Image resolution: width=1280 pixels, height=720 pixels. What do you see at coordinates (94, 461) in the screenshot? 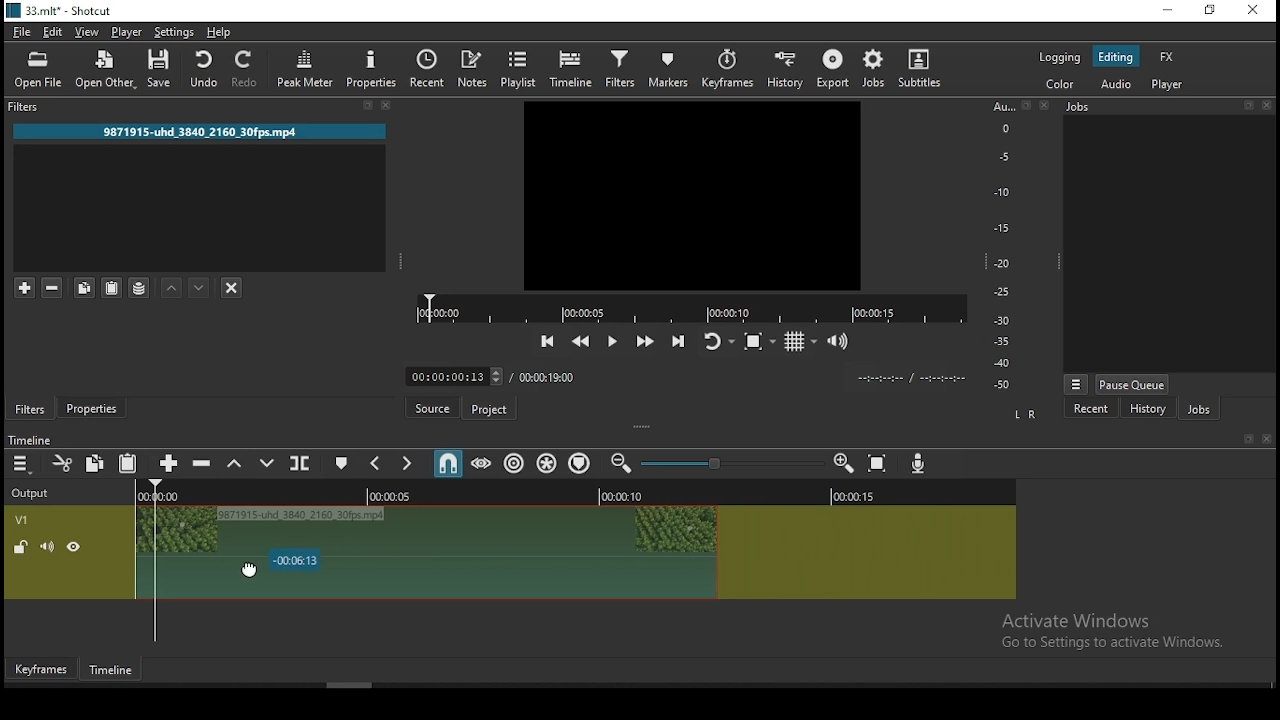
I see `copy` at bounding box center [94, 461].